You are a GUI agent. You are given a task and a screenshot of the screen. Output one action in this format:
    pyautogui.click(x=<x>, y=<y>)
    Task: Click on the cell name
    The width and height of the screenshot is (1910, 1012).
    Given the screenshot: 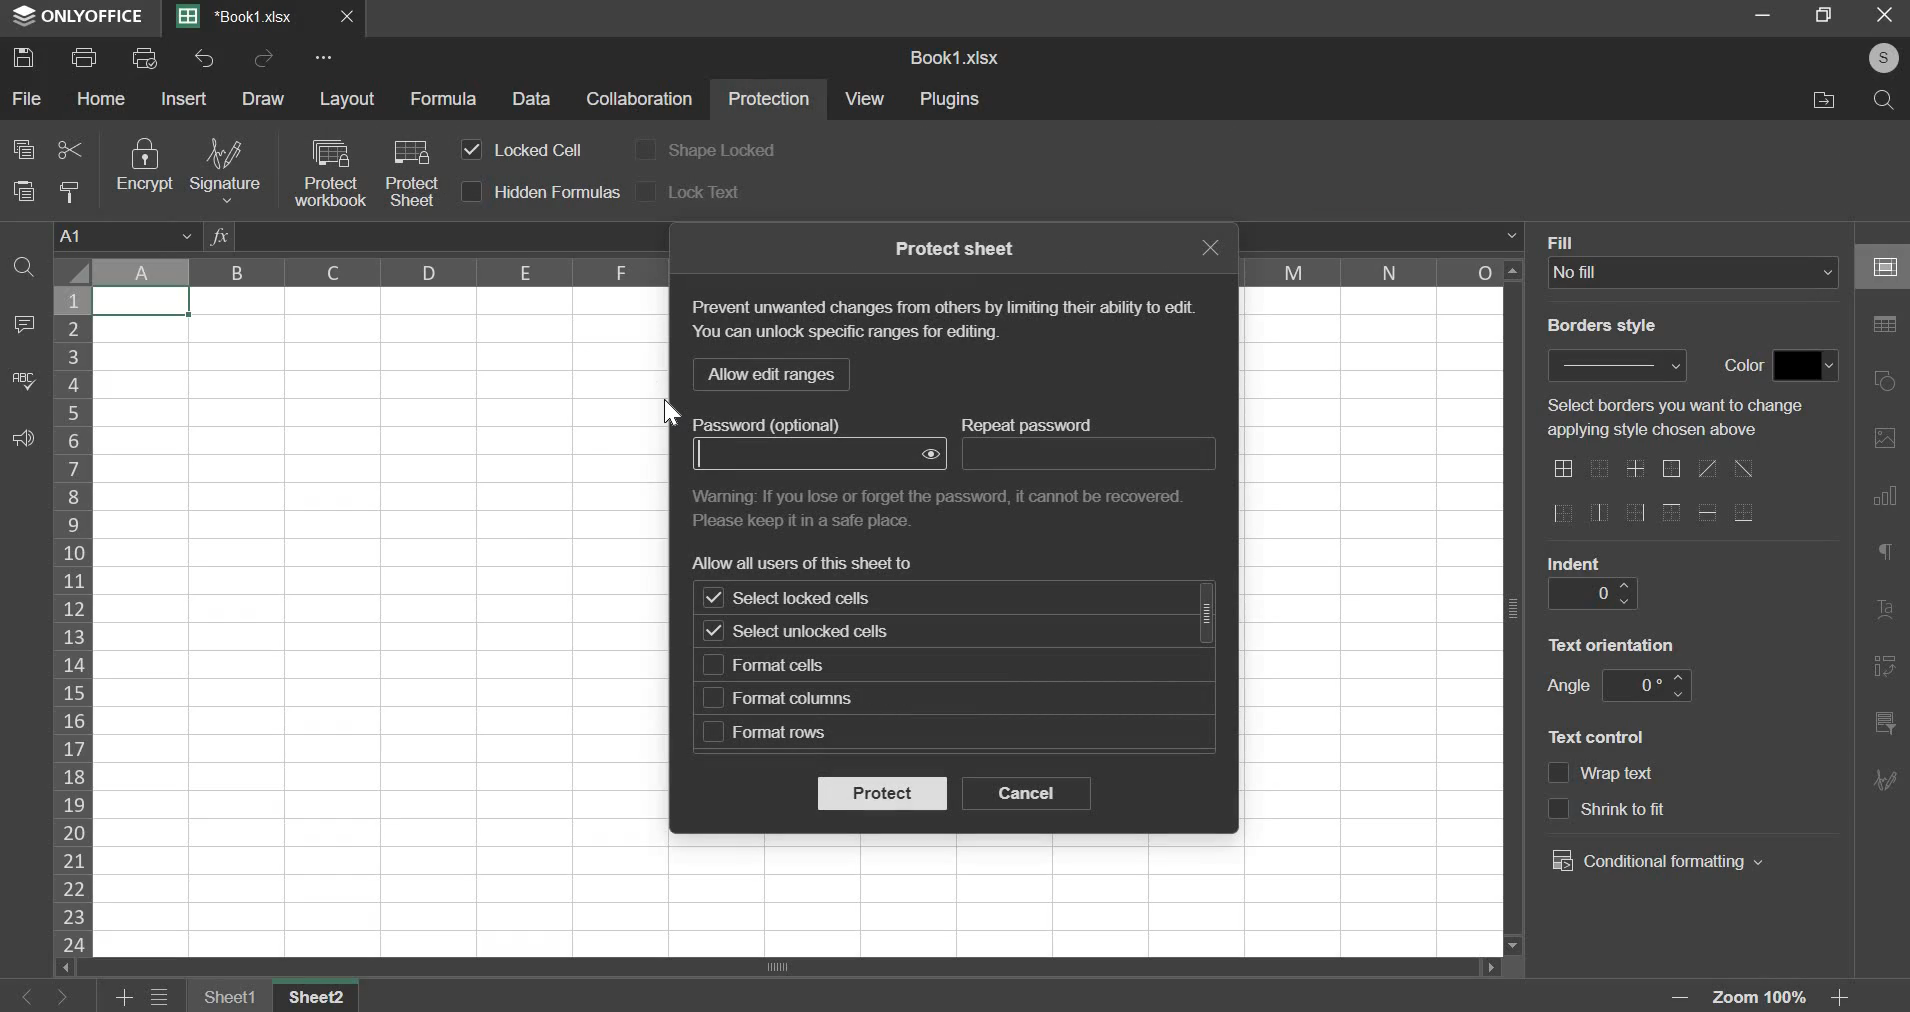 What is the action you would take?
    pyautogui.click(x=127, y=234)
    